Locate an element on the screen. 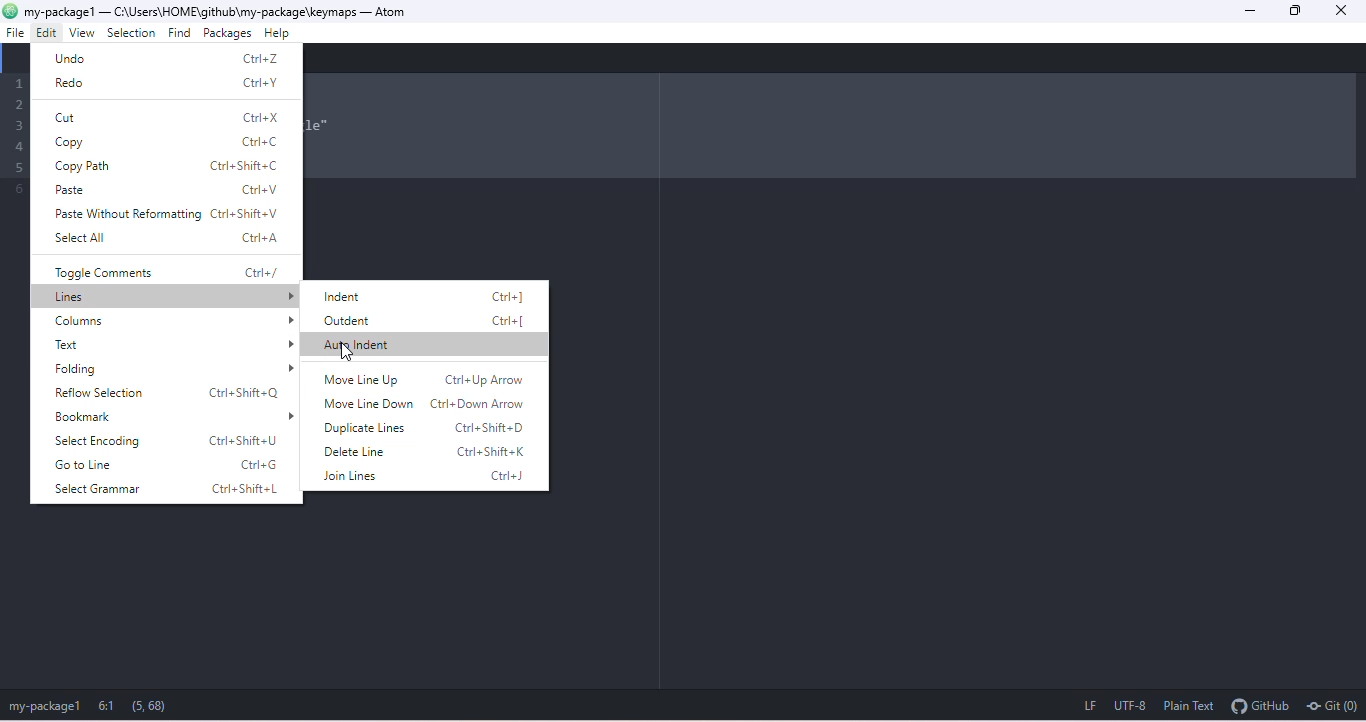 This screenshot has height=722, width=1366. atom logo is located at coordinates (11, 12).